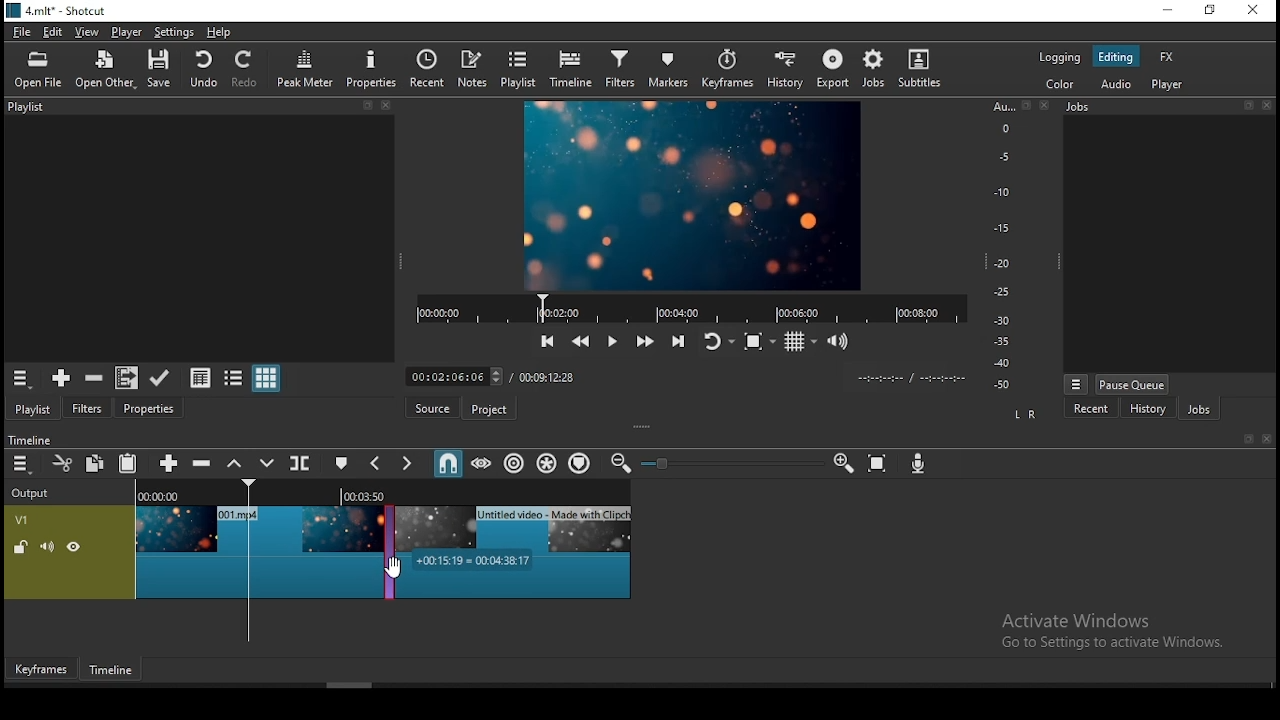 This screenshot has width=1280, height=720. I want to click on recent, so click(425, 70).